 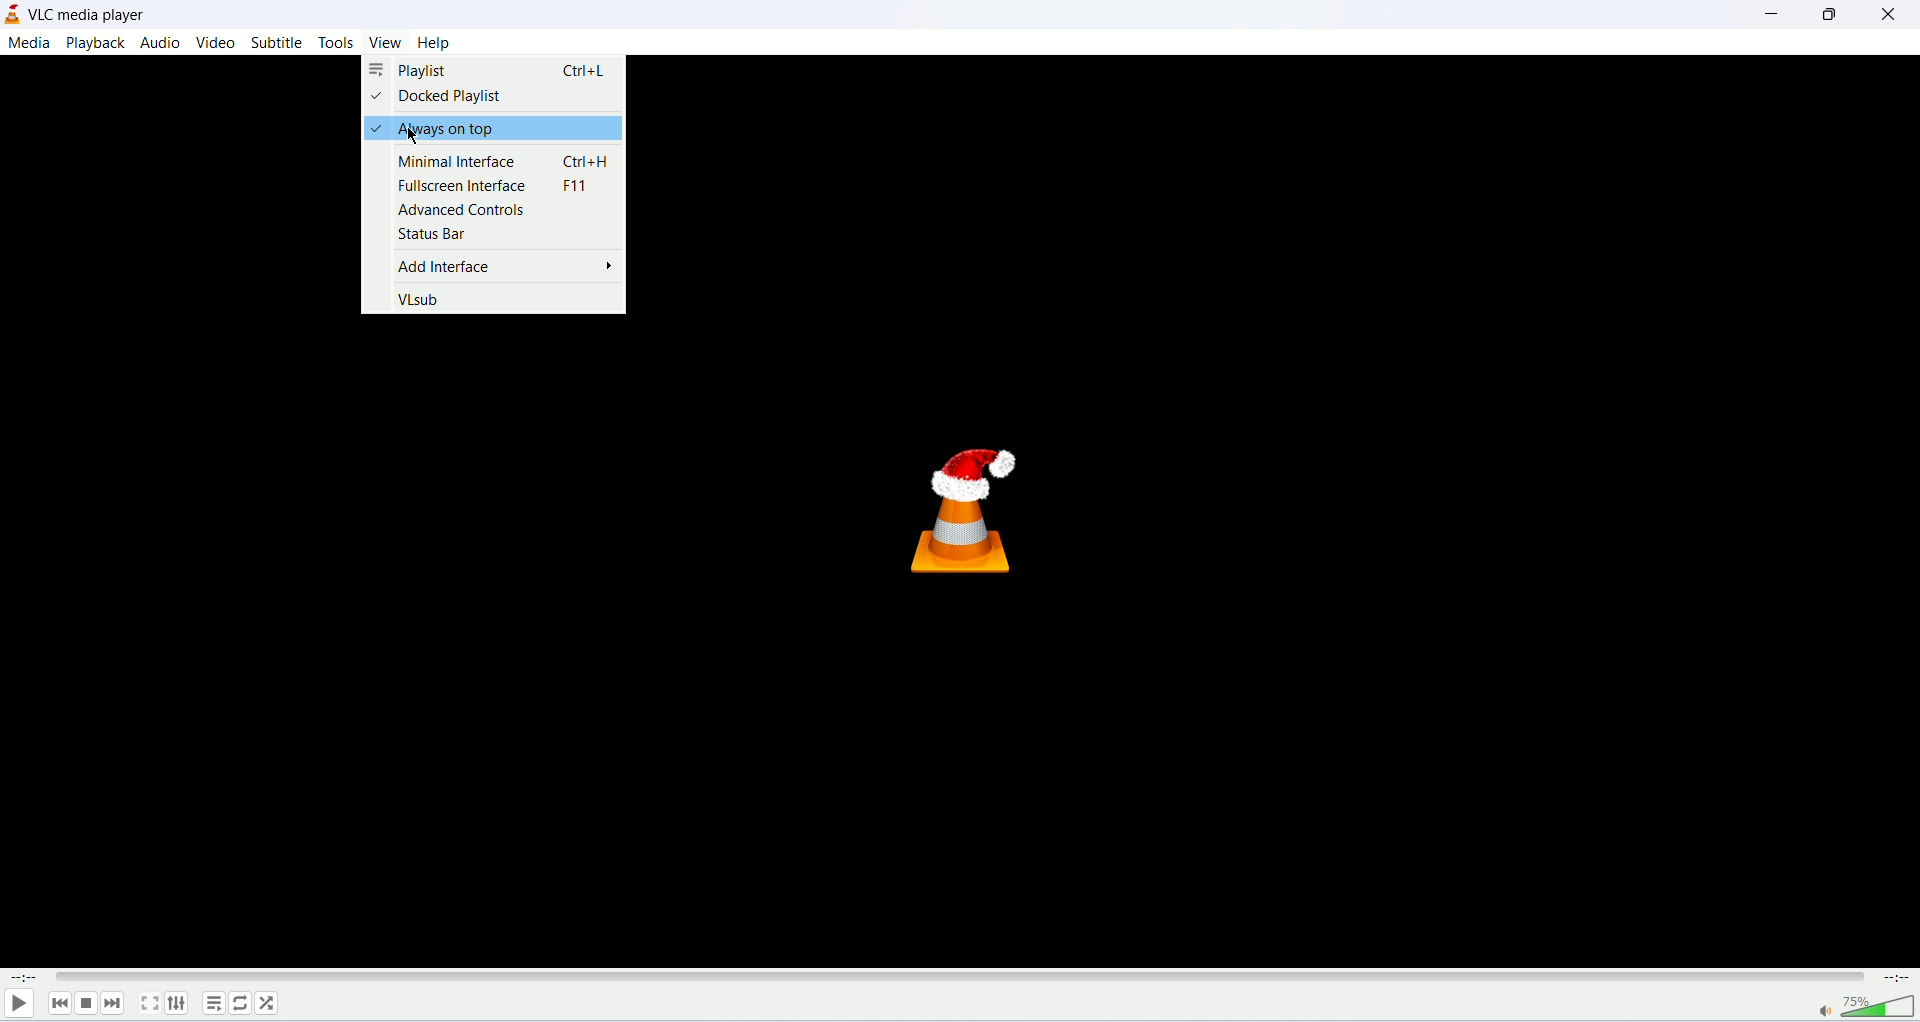 What do you see at coordinates (433, 42) in the screenshot?
I see `help` at bounding box center [433, 42].